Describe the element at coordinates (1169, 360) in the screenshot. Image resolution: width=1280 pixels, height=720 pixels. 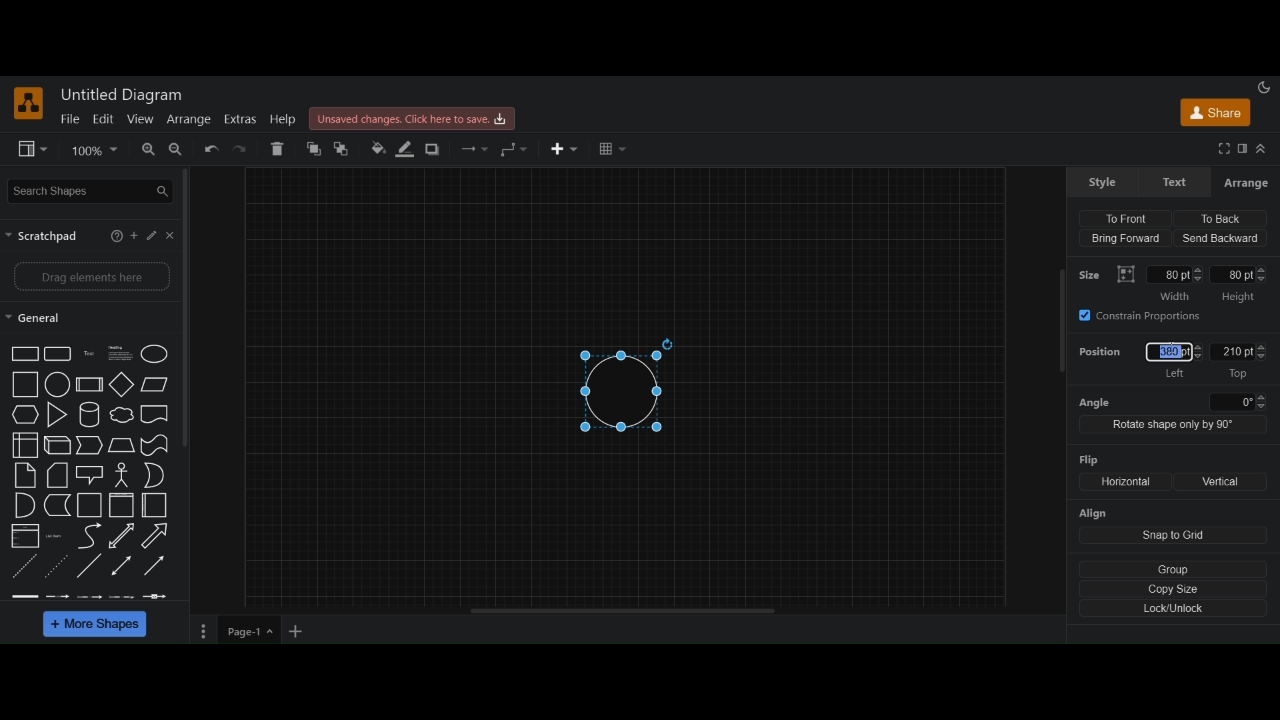
I see `380 as position left` at that location.